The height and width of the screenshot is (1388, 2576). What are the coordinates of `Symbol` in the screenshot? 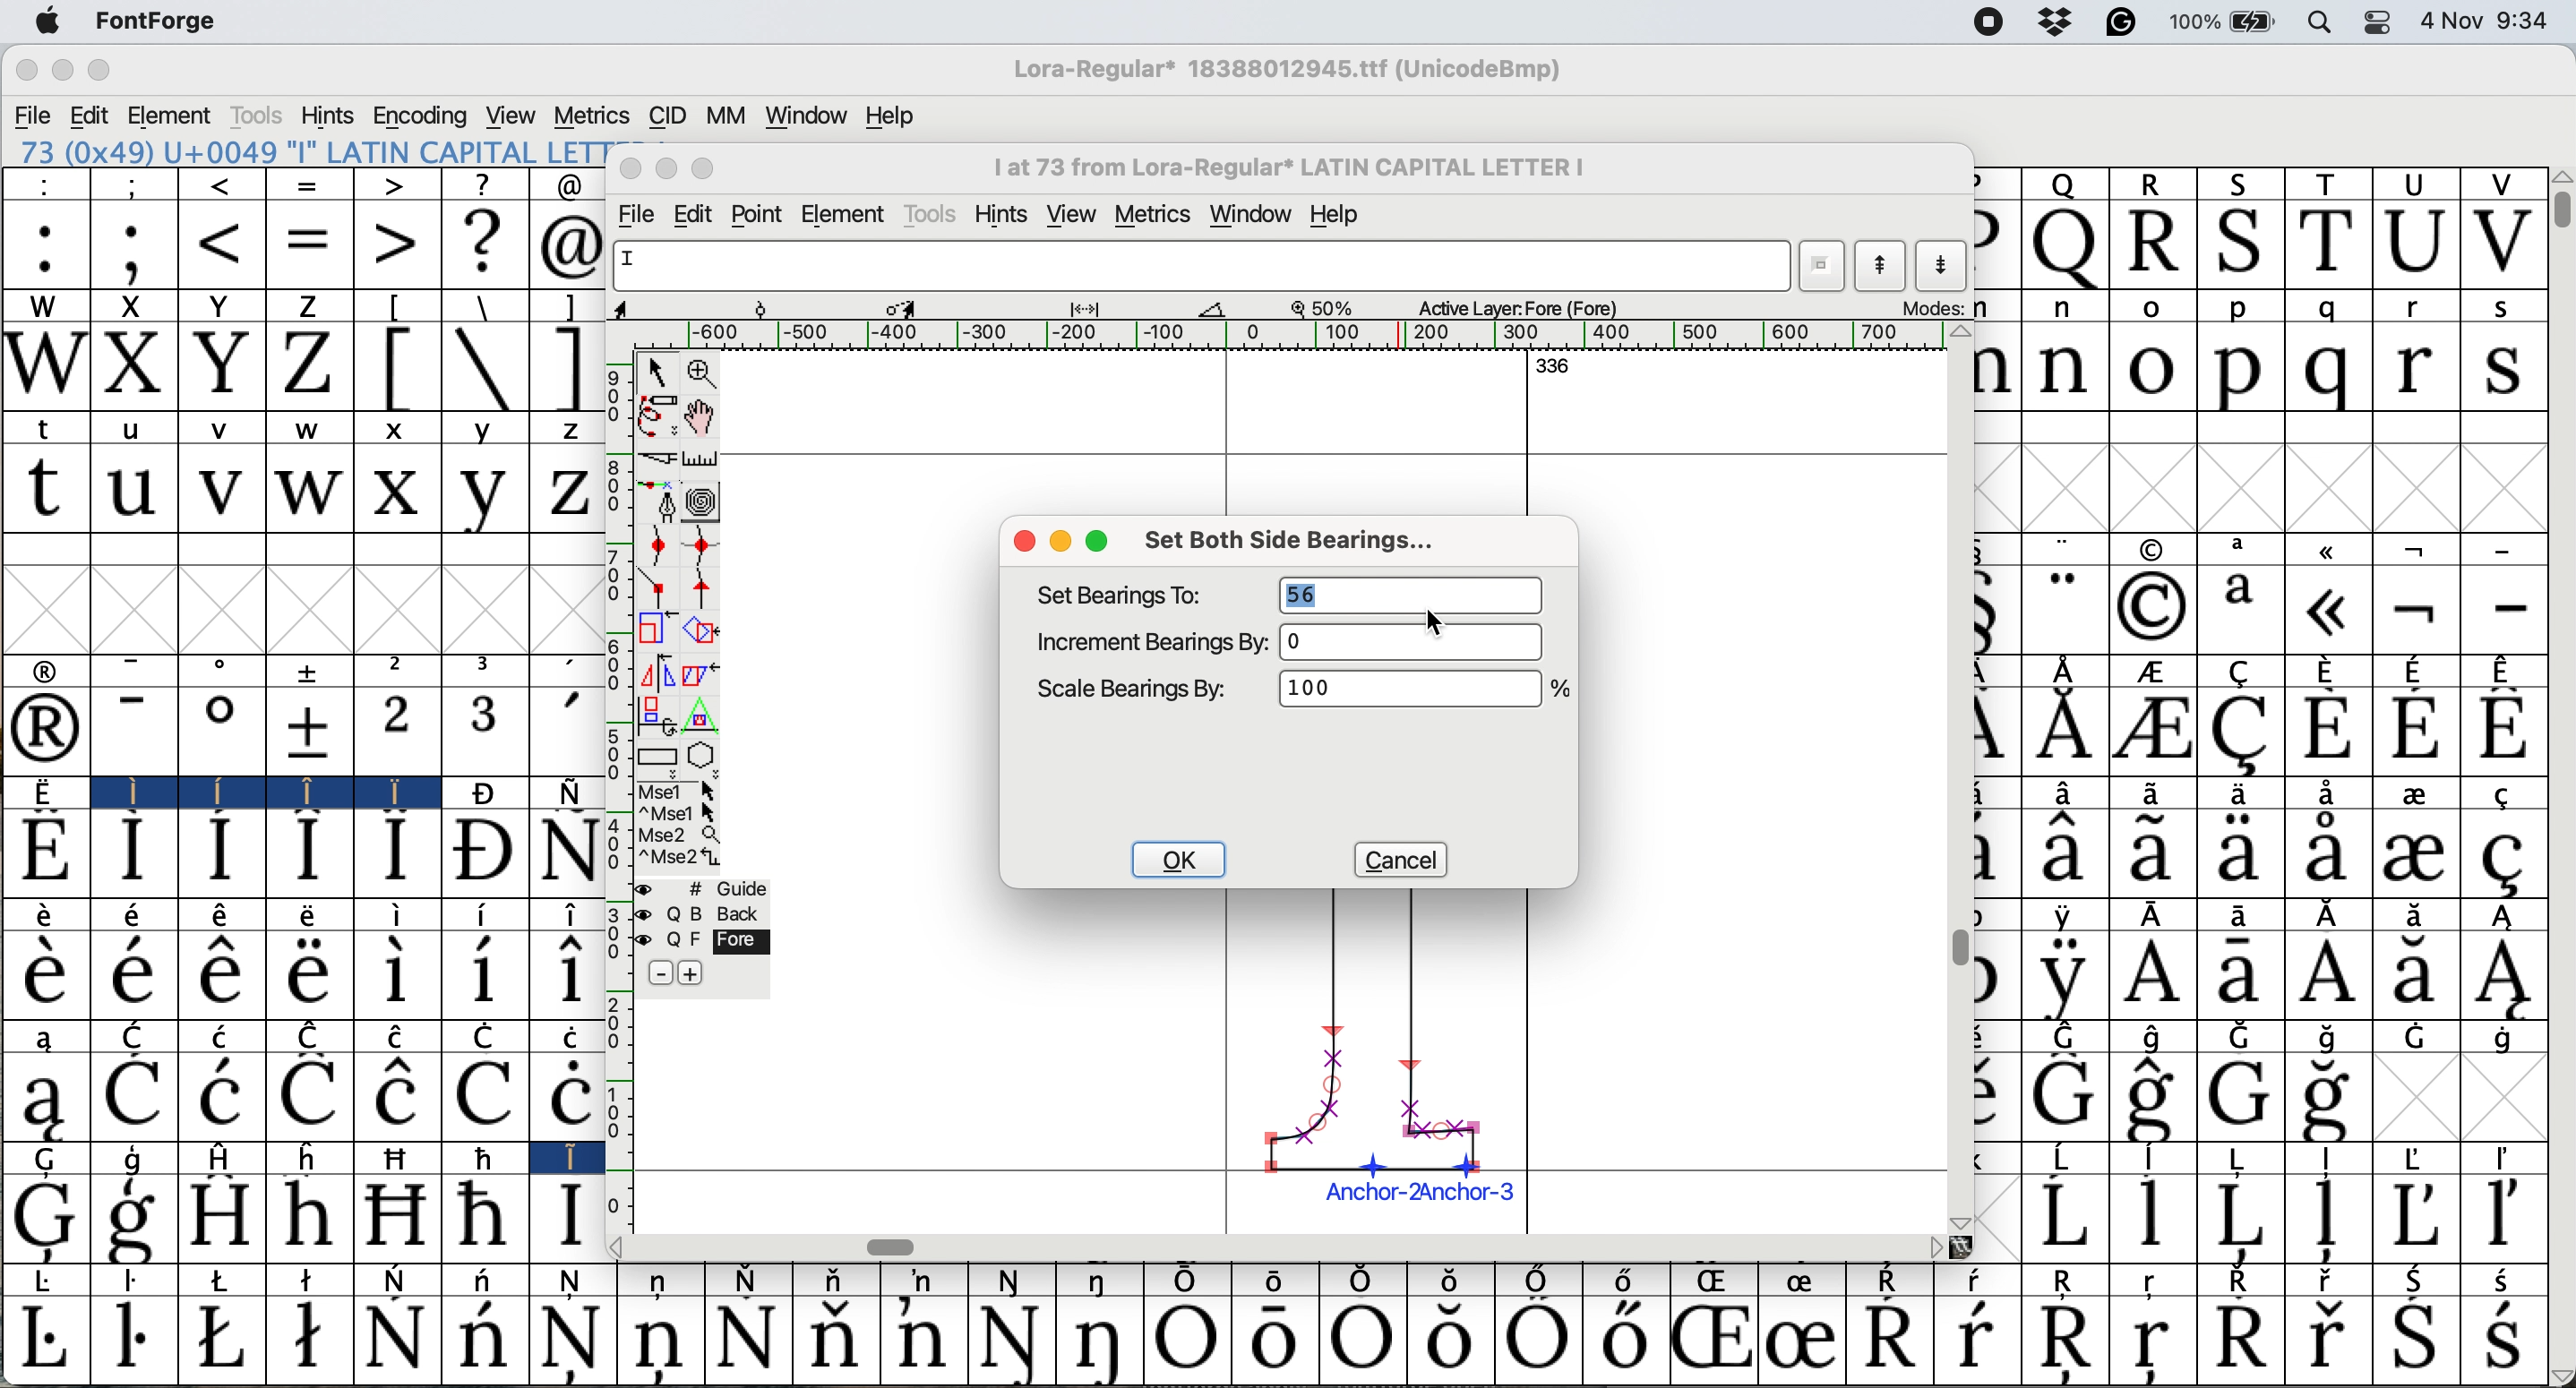 It's located at (1894, 1280).